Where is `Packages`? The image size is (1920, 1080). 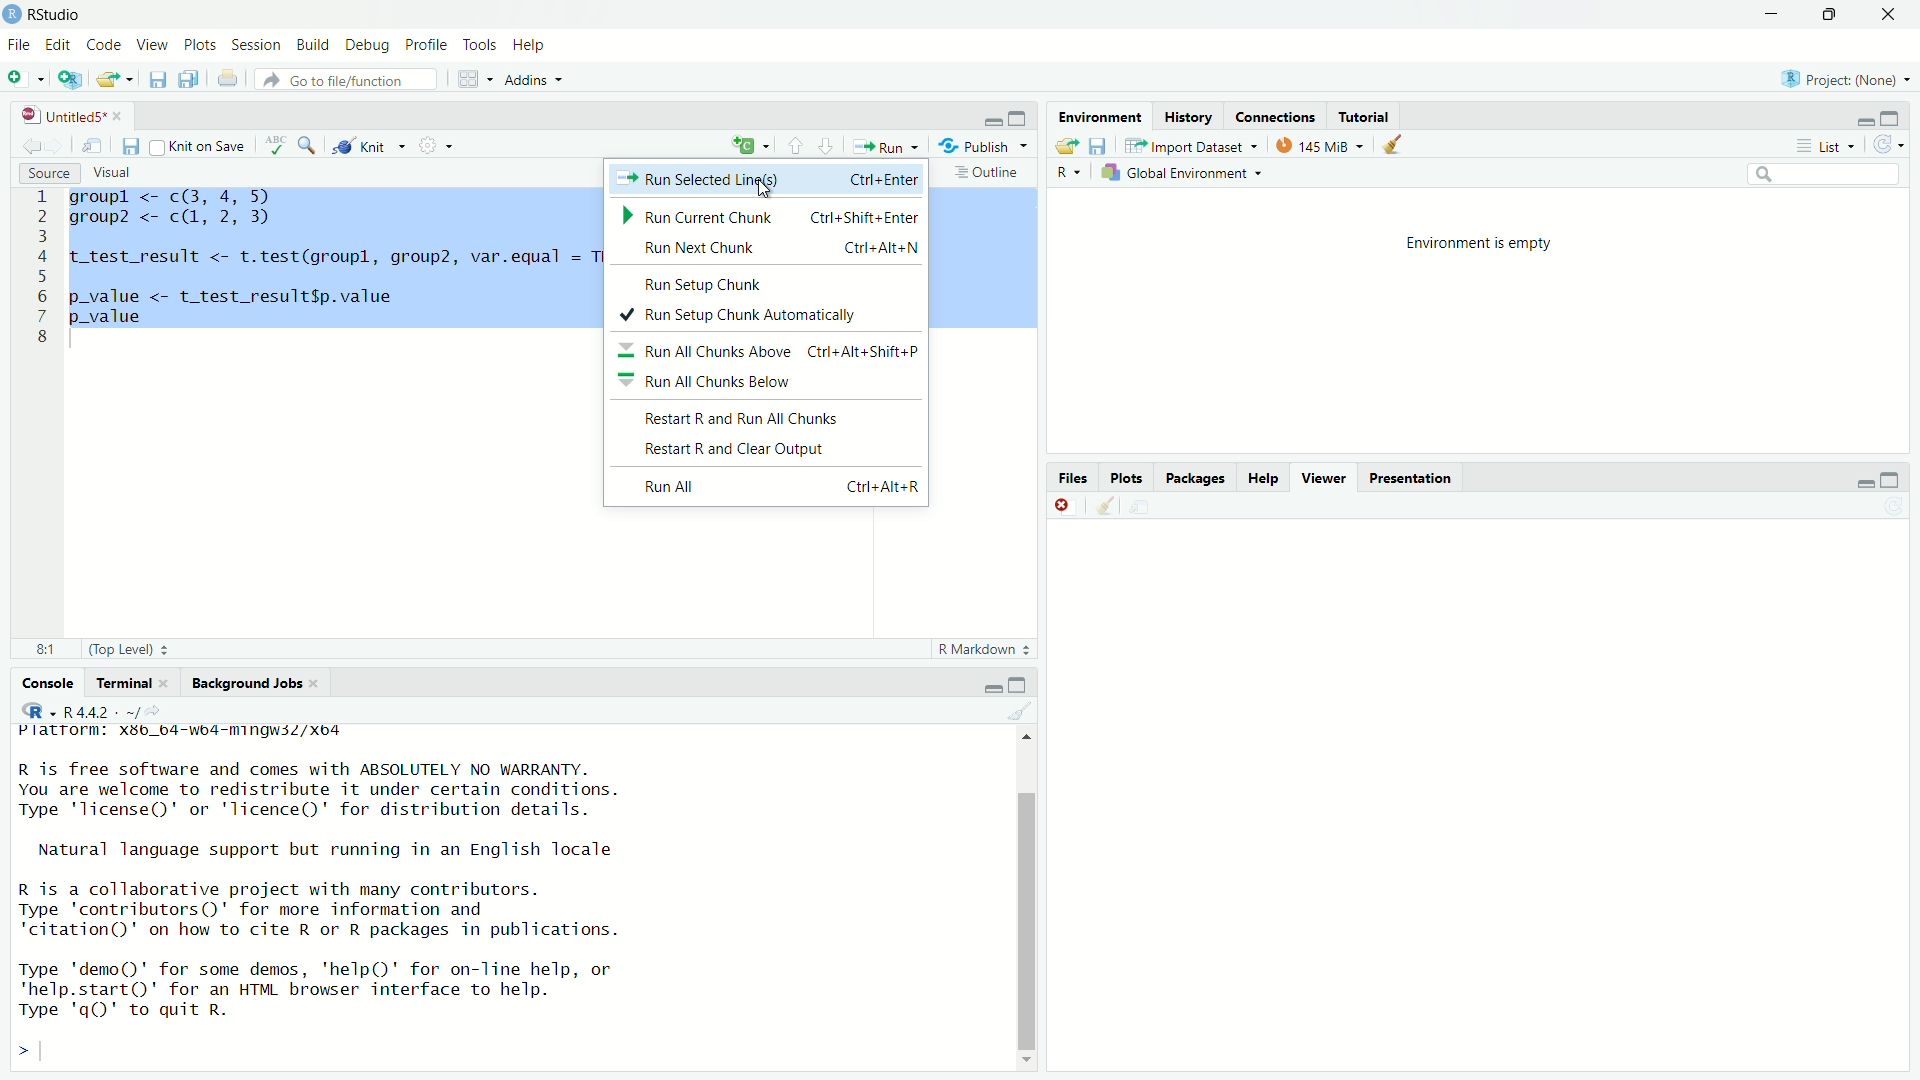
Packages is located at coordinates (1197, 478).